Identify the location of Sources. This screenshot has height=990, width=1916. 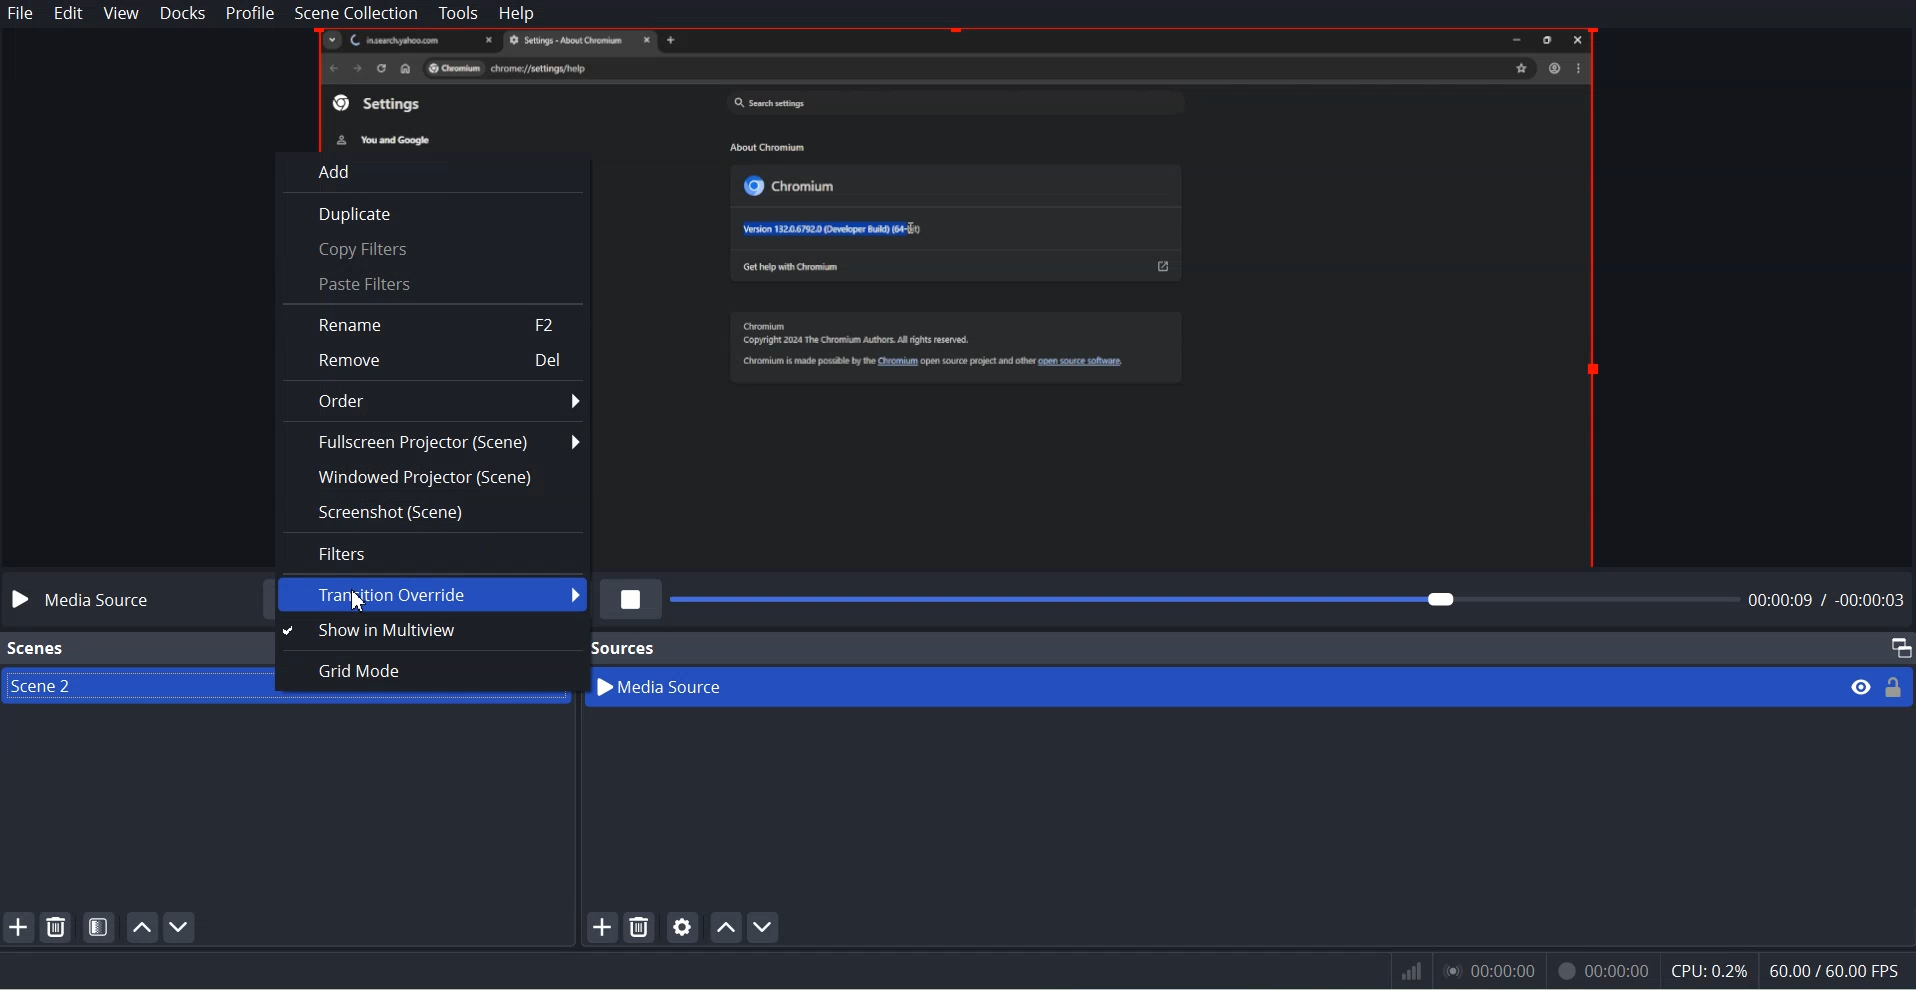
(626, 645).